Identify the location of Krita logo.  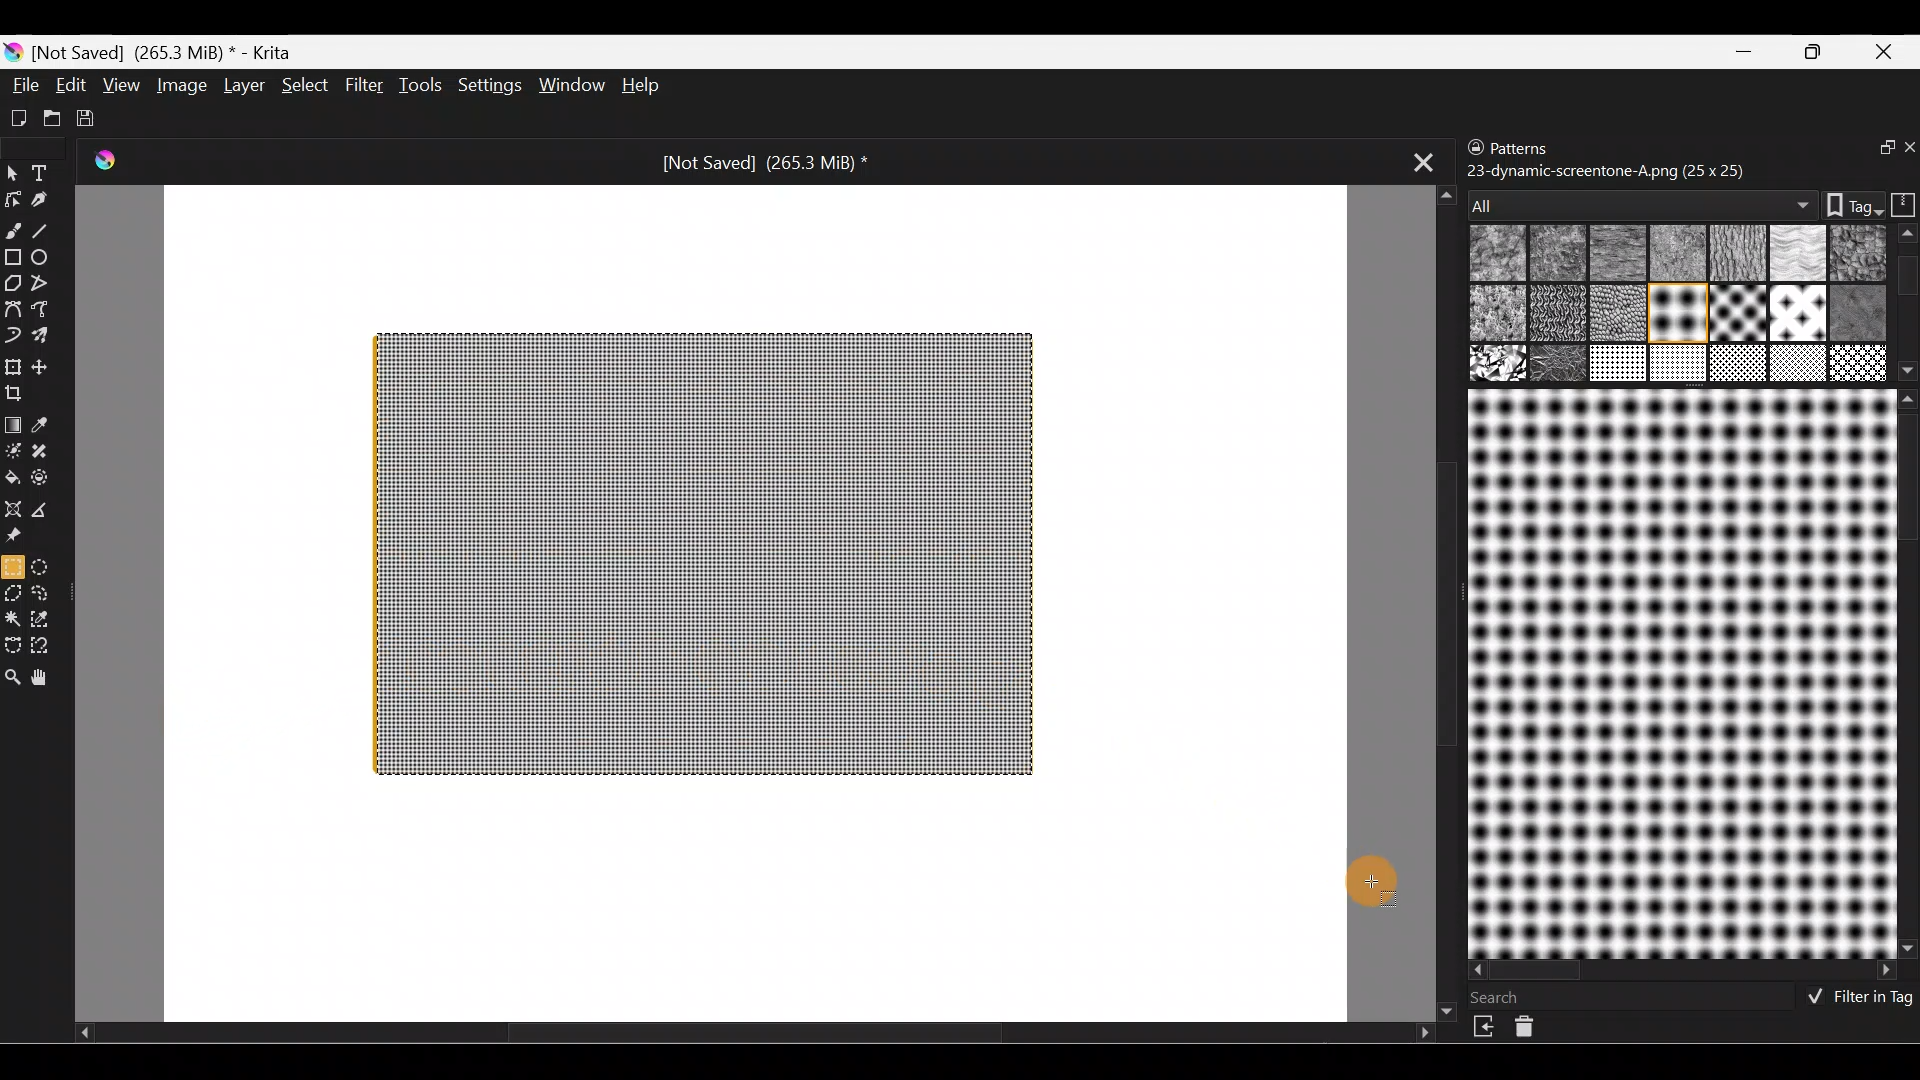
(12, 53).